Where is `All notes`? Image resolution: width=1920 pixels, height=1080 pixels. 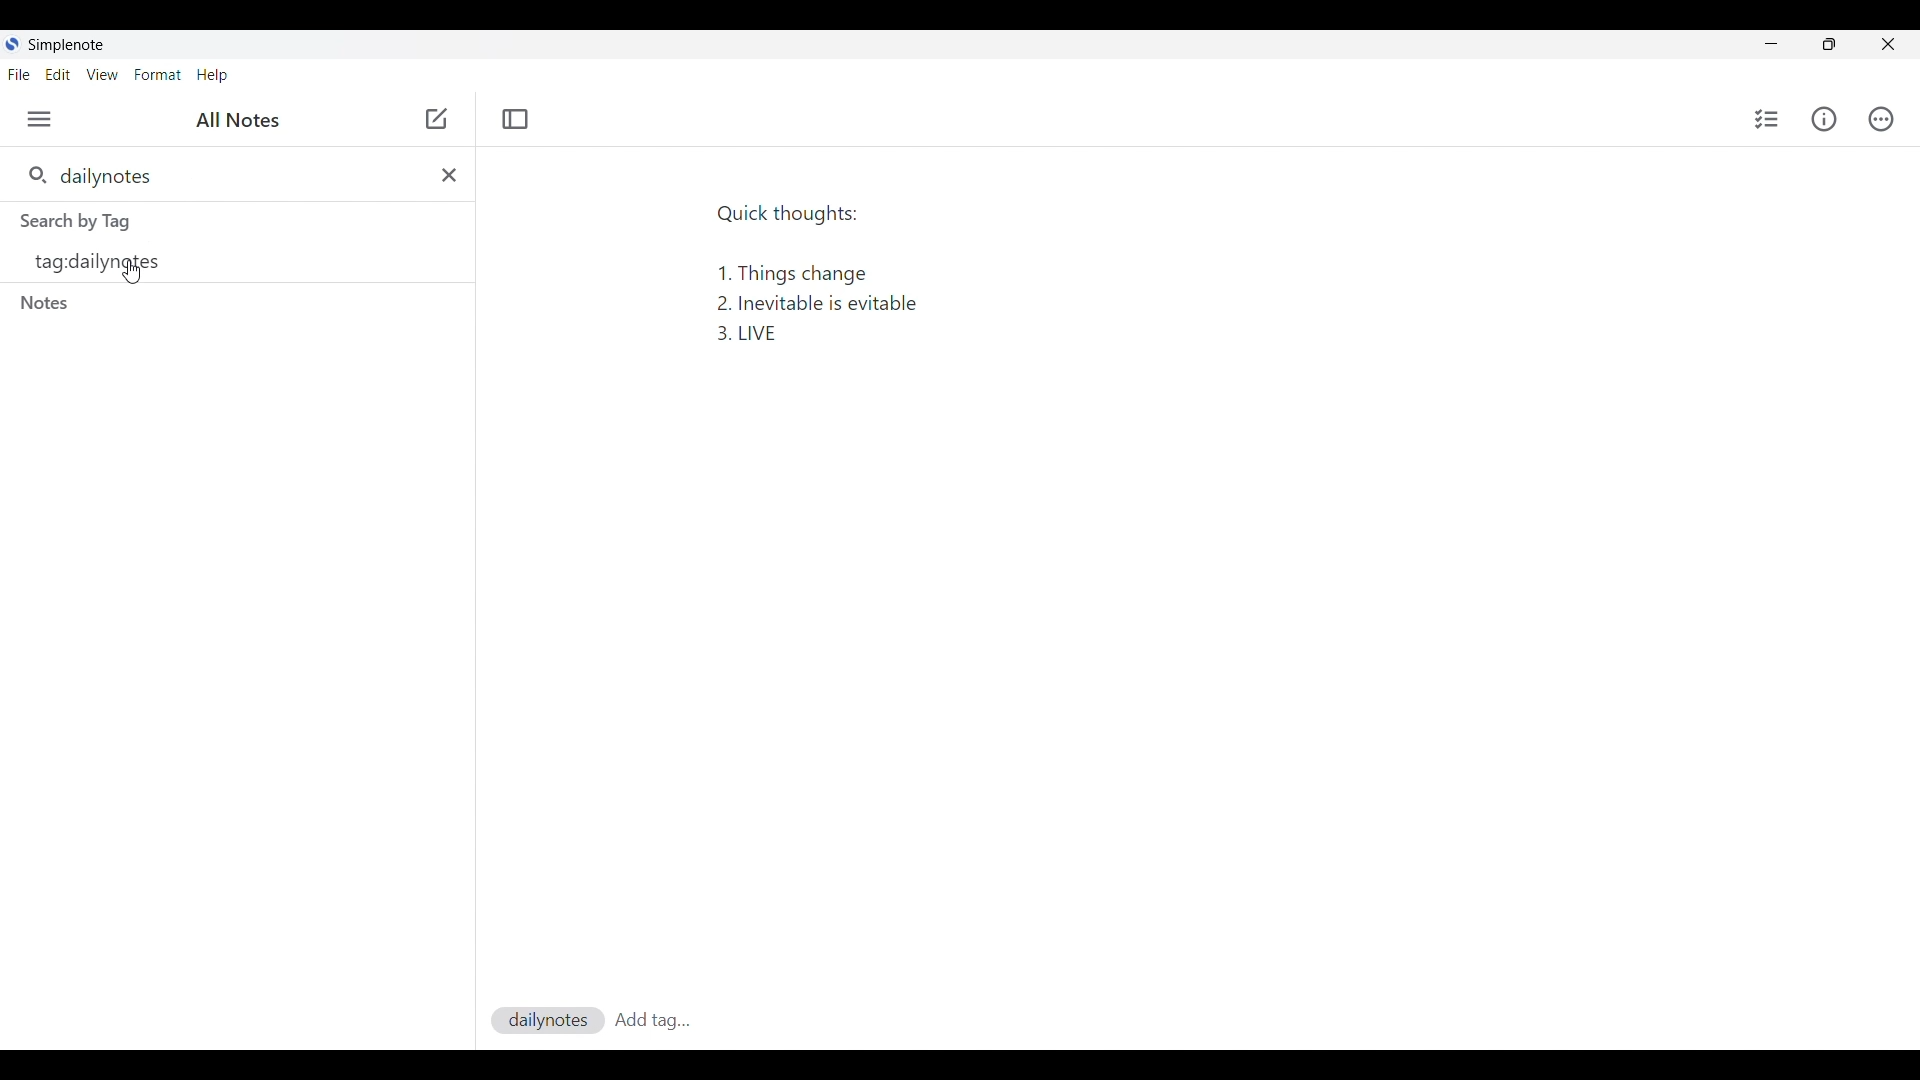
All notes is located at coordinates (238, 120).